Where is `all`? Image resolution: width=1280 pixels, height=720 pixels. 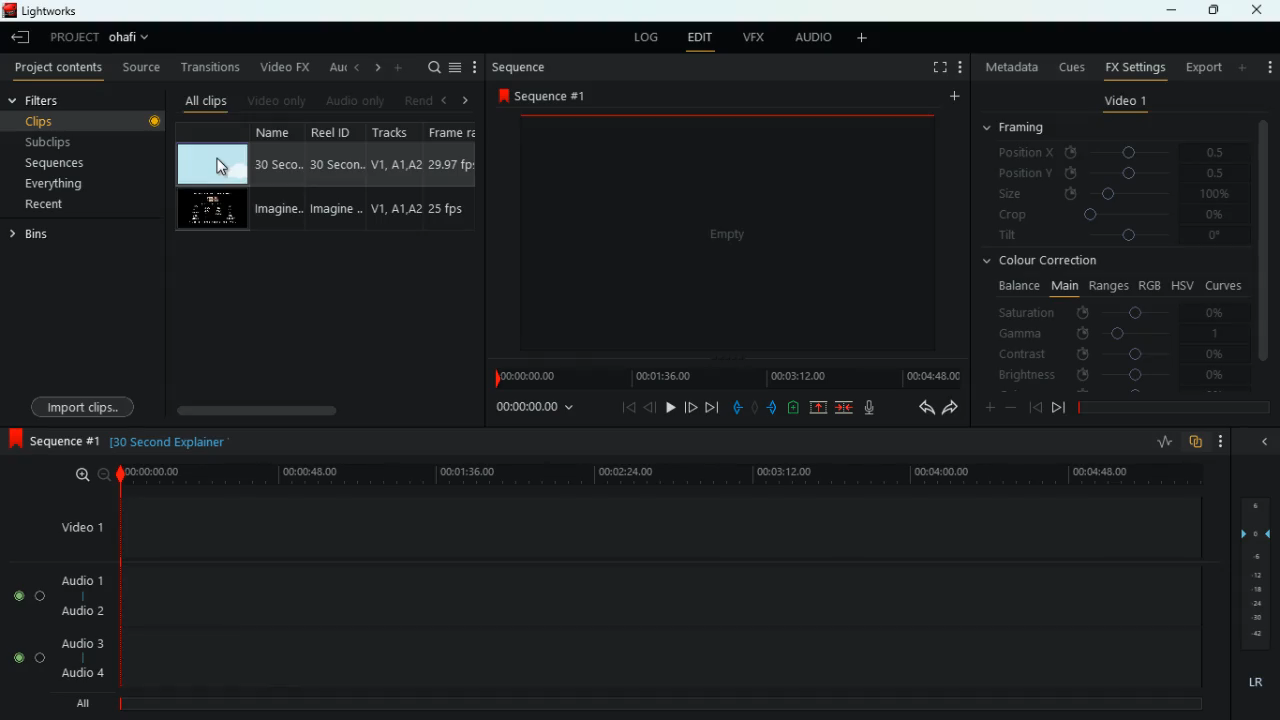
all is located at coordinates (78, 705).